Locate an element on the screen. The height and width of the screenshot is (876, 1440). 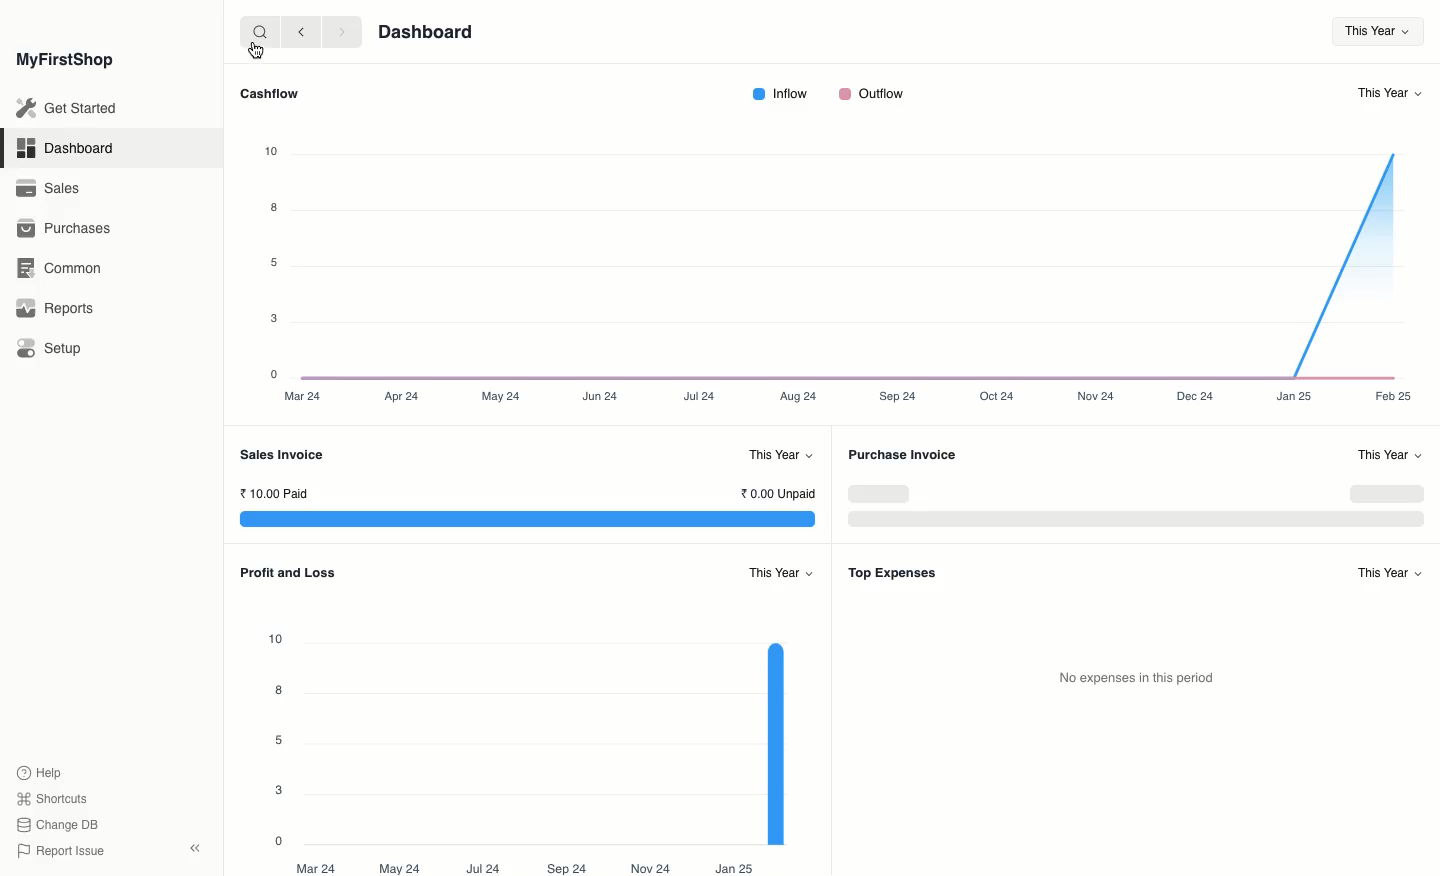
Feb 25 is located at coordinates (1393, 396).